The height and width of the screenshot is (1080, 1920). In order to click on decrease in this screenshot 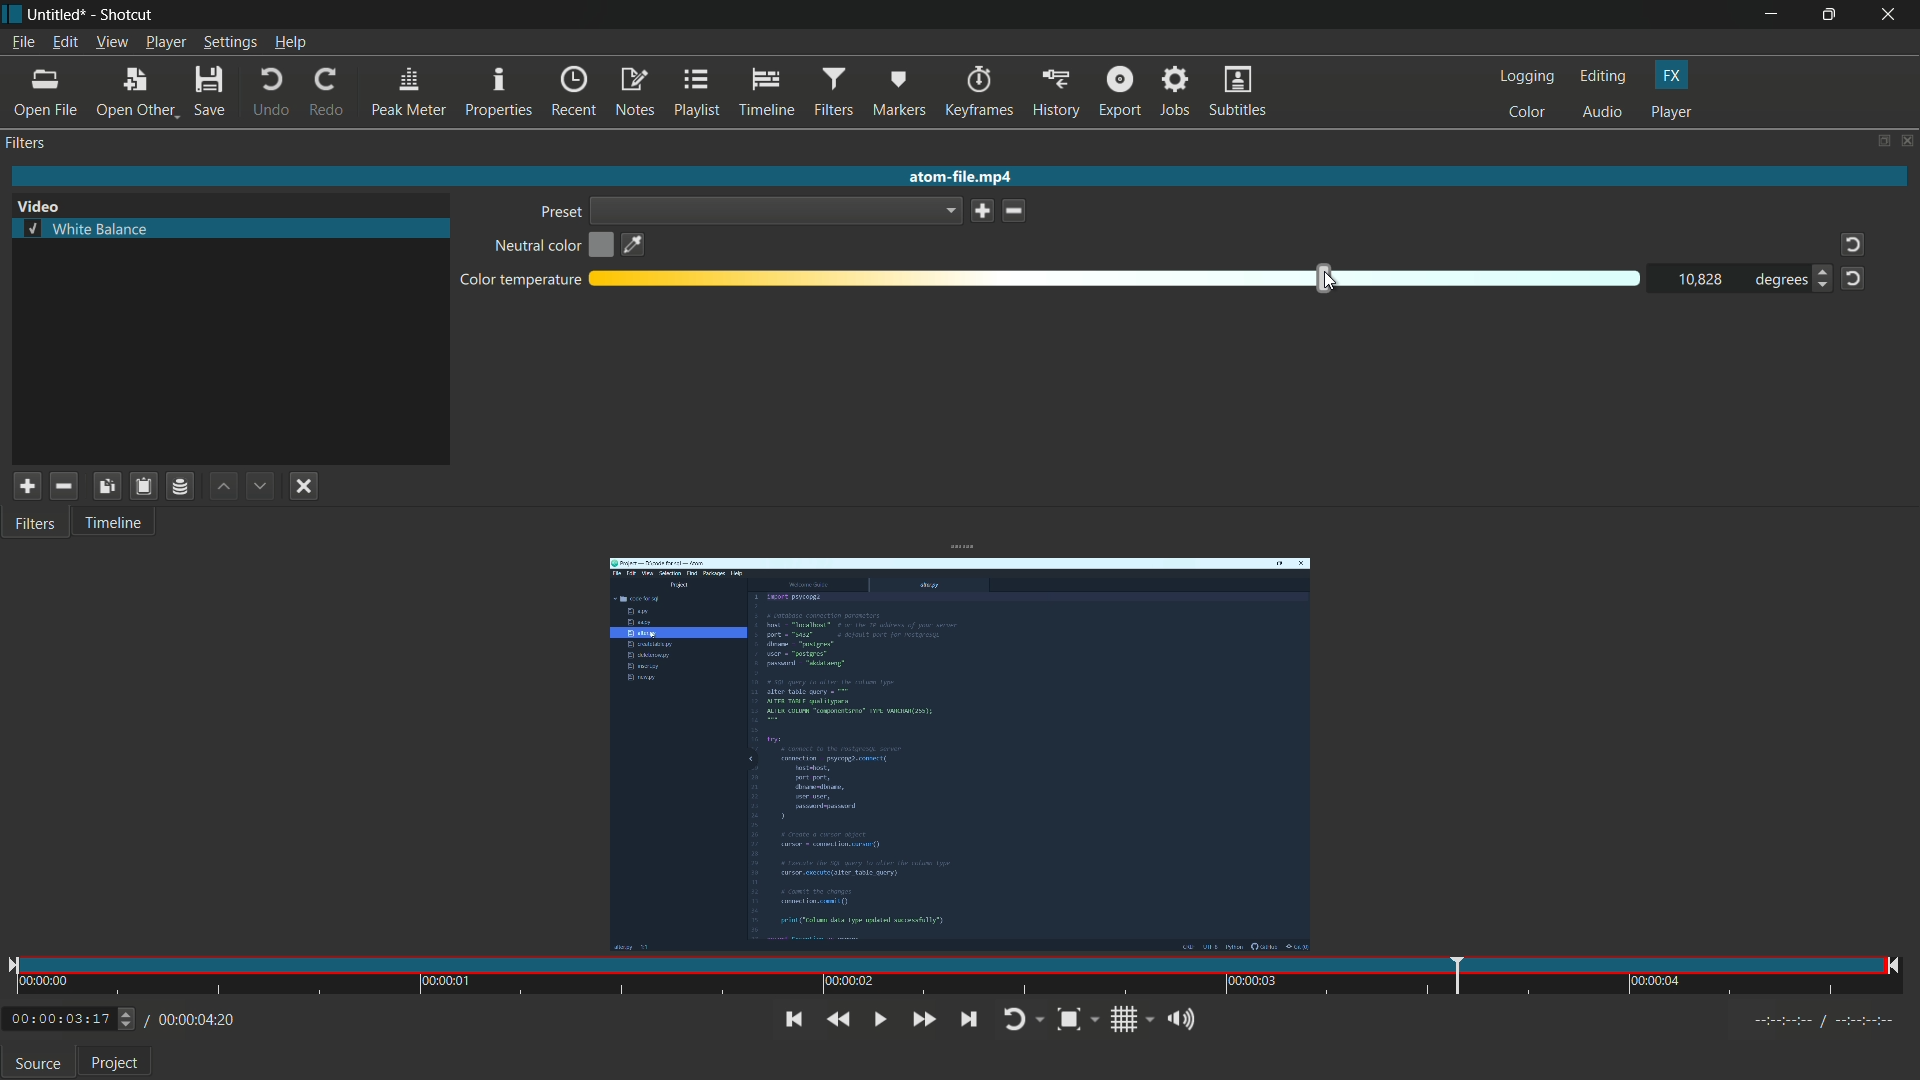, I will do `click(1825, 290)`.